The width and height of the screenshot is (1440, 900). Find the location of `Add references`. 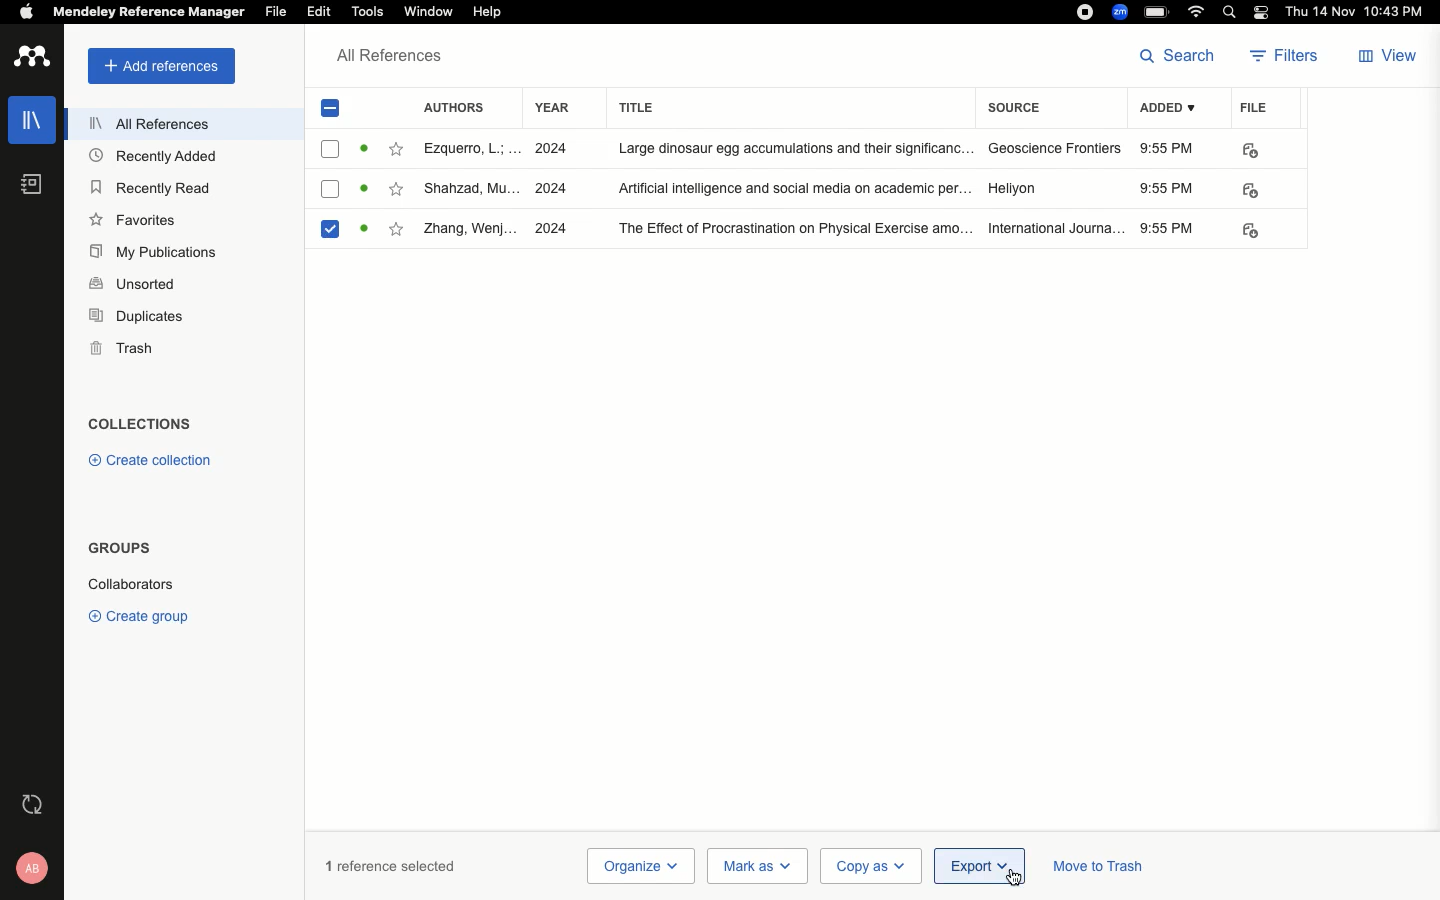

Add references is located at coordinates (161, 66).